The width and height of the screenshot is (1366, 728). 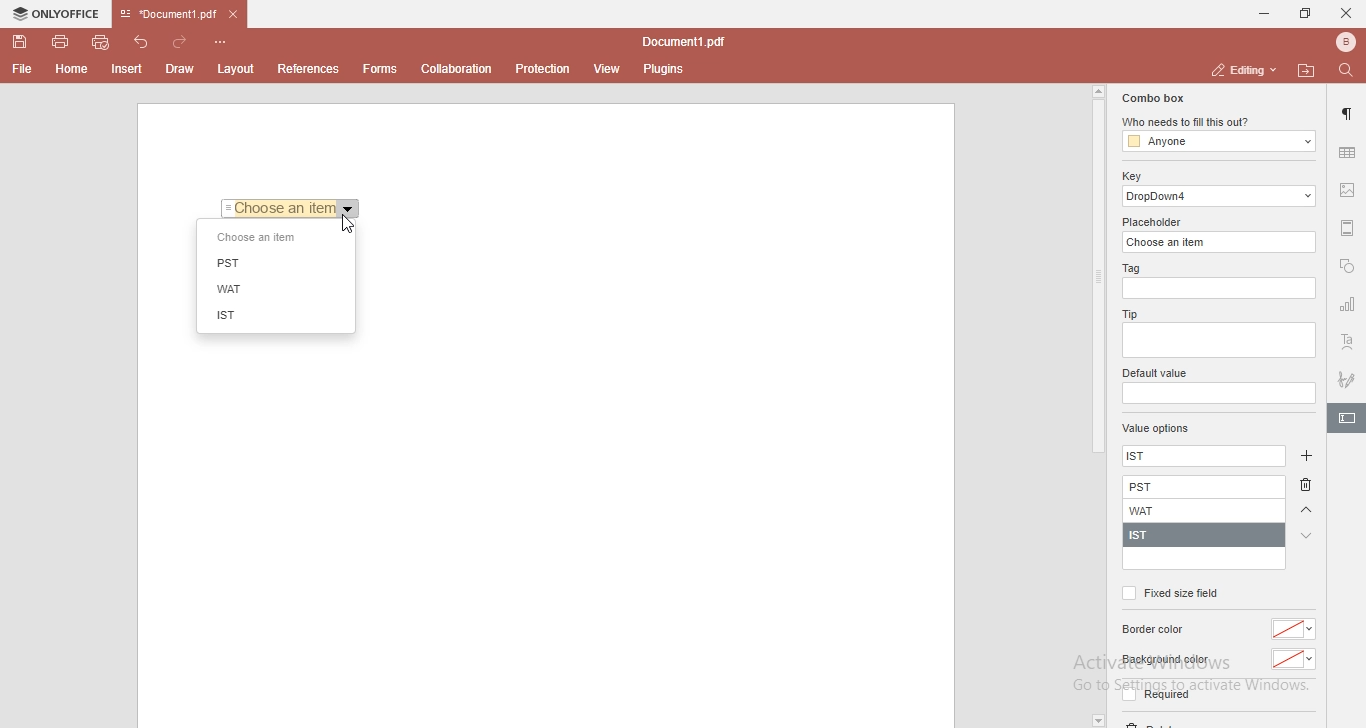 I want to click on arrow up, so click(x=1307, y=511).